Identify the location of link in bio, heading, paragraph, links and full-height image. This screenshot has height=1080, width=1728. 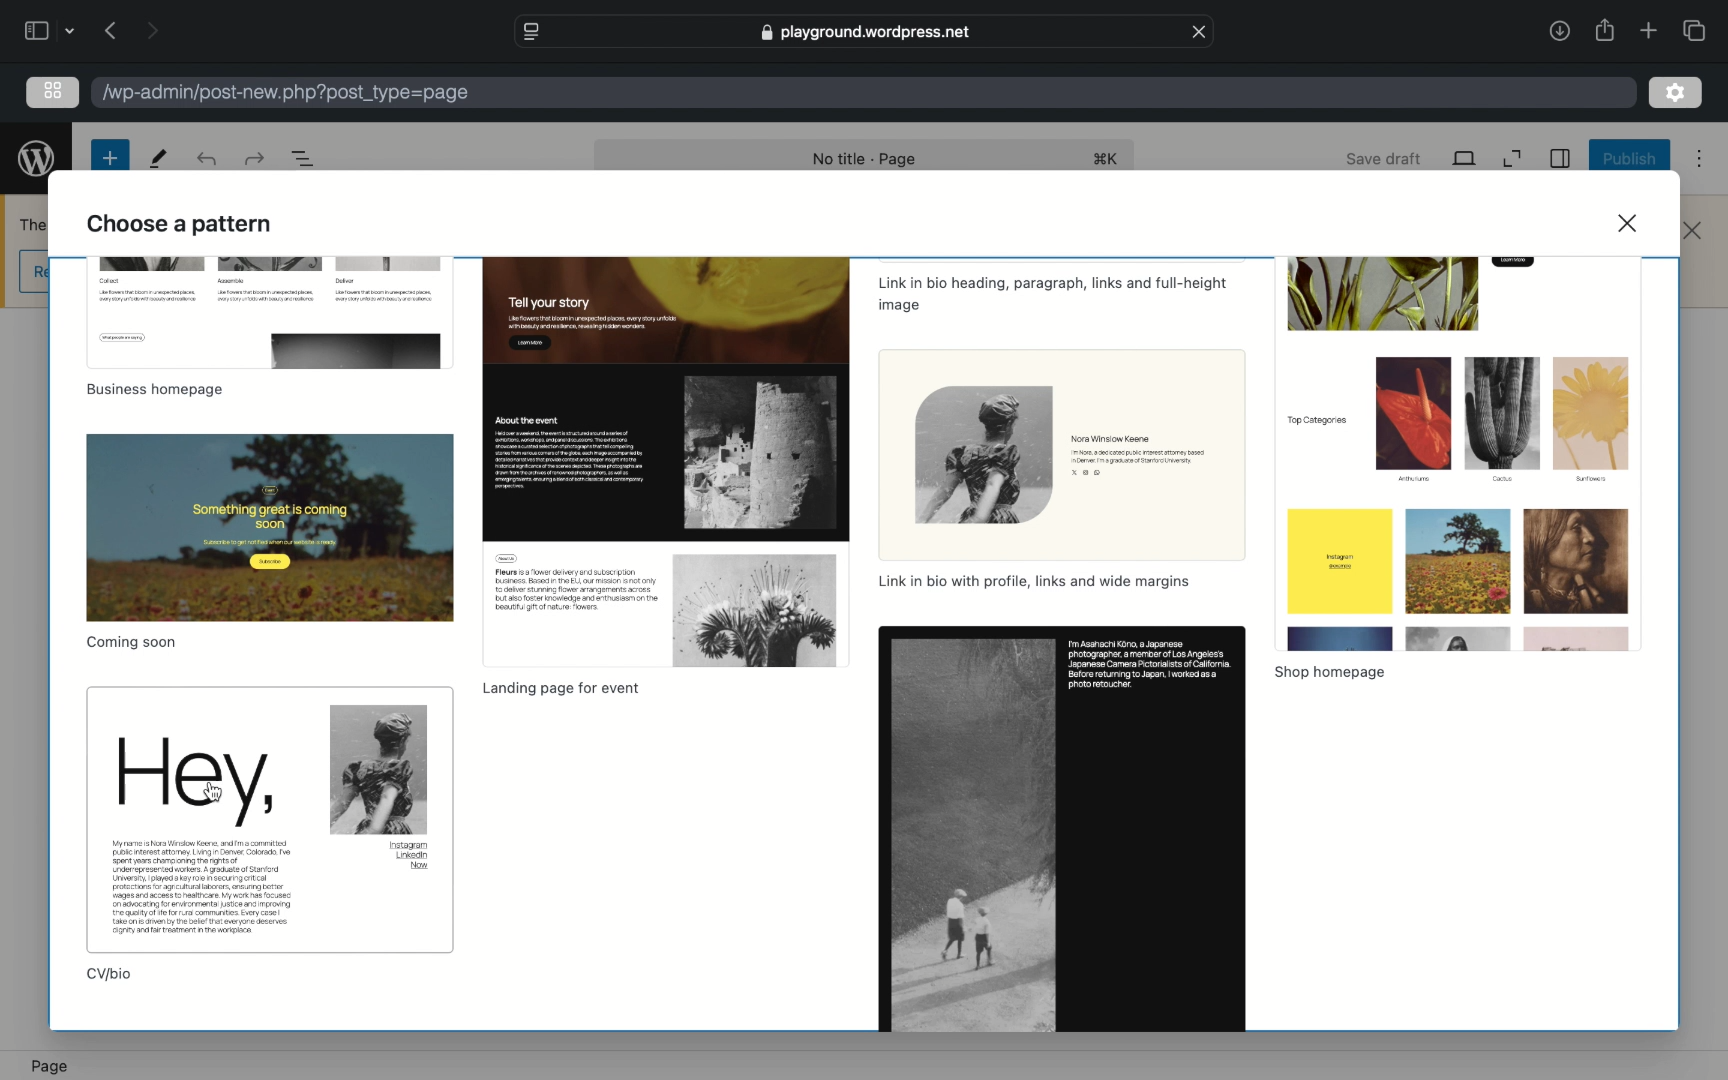
(1053, 297).